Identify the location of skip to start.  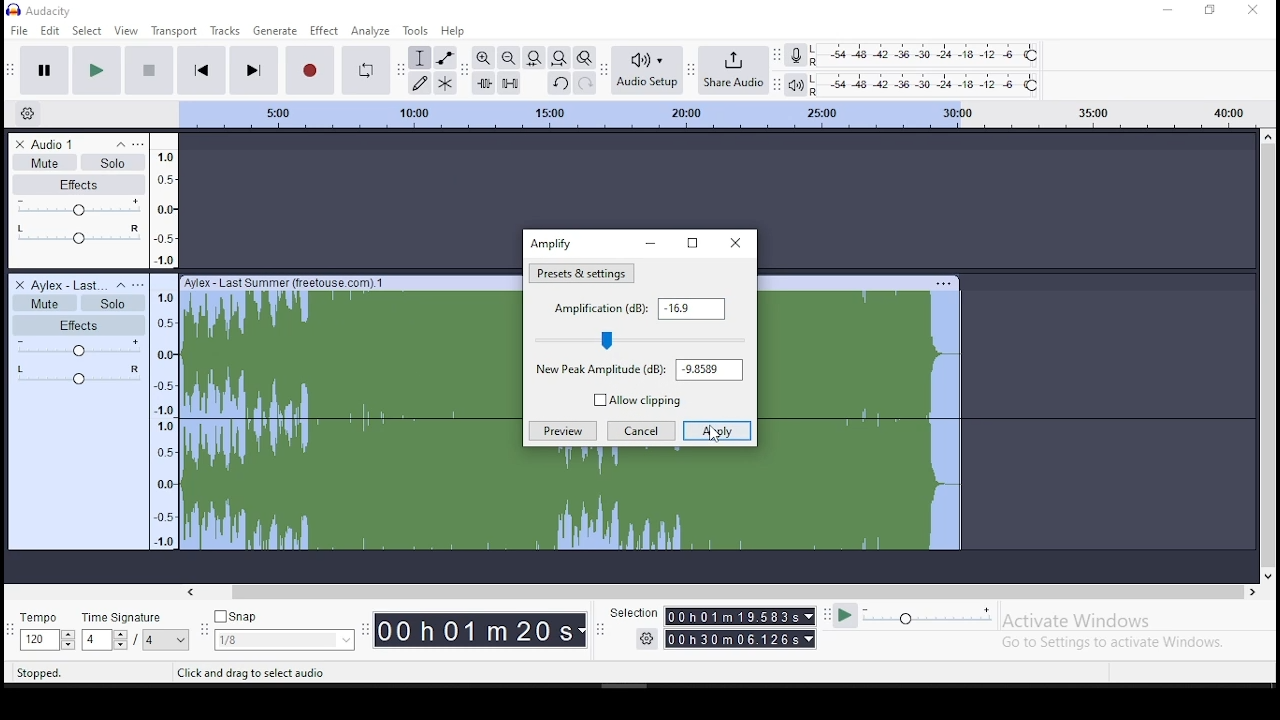
(202, 69).